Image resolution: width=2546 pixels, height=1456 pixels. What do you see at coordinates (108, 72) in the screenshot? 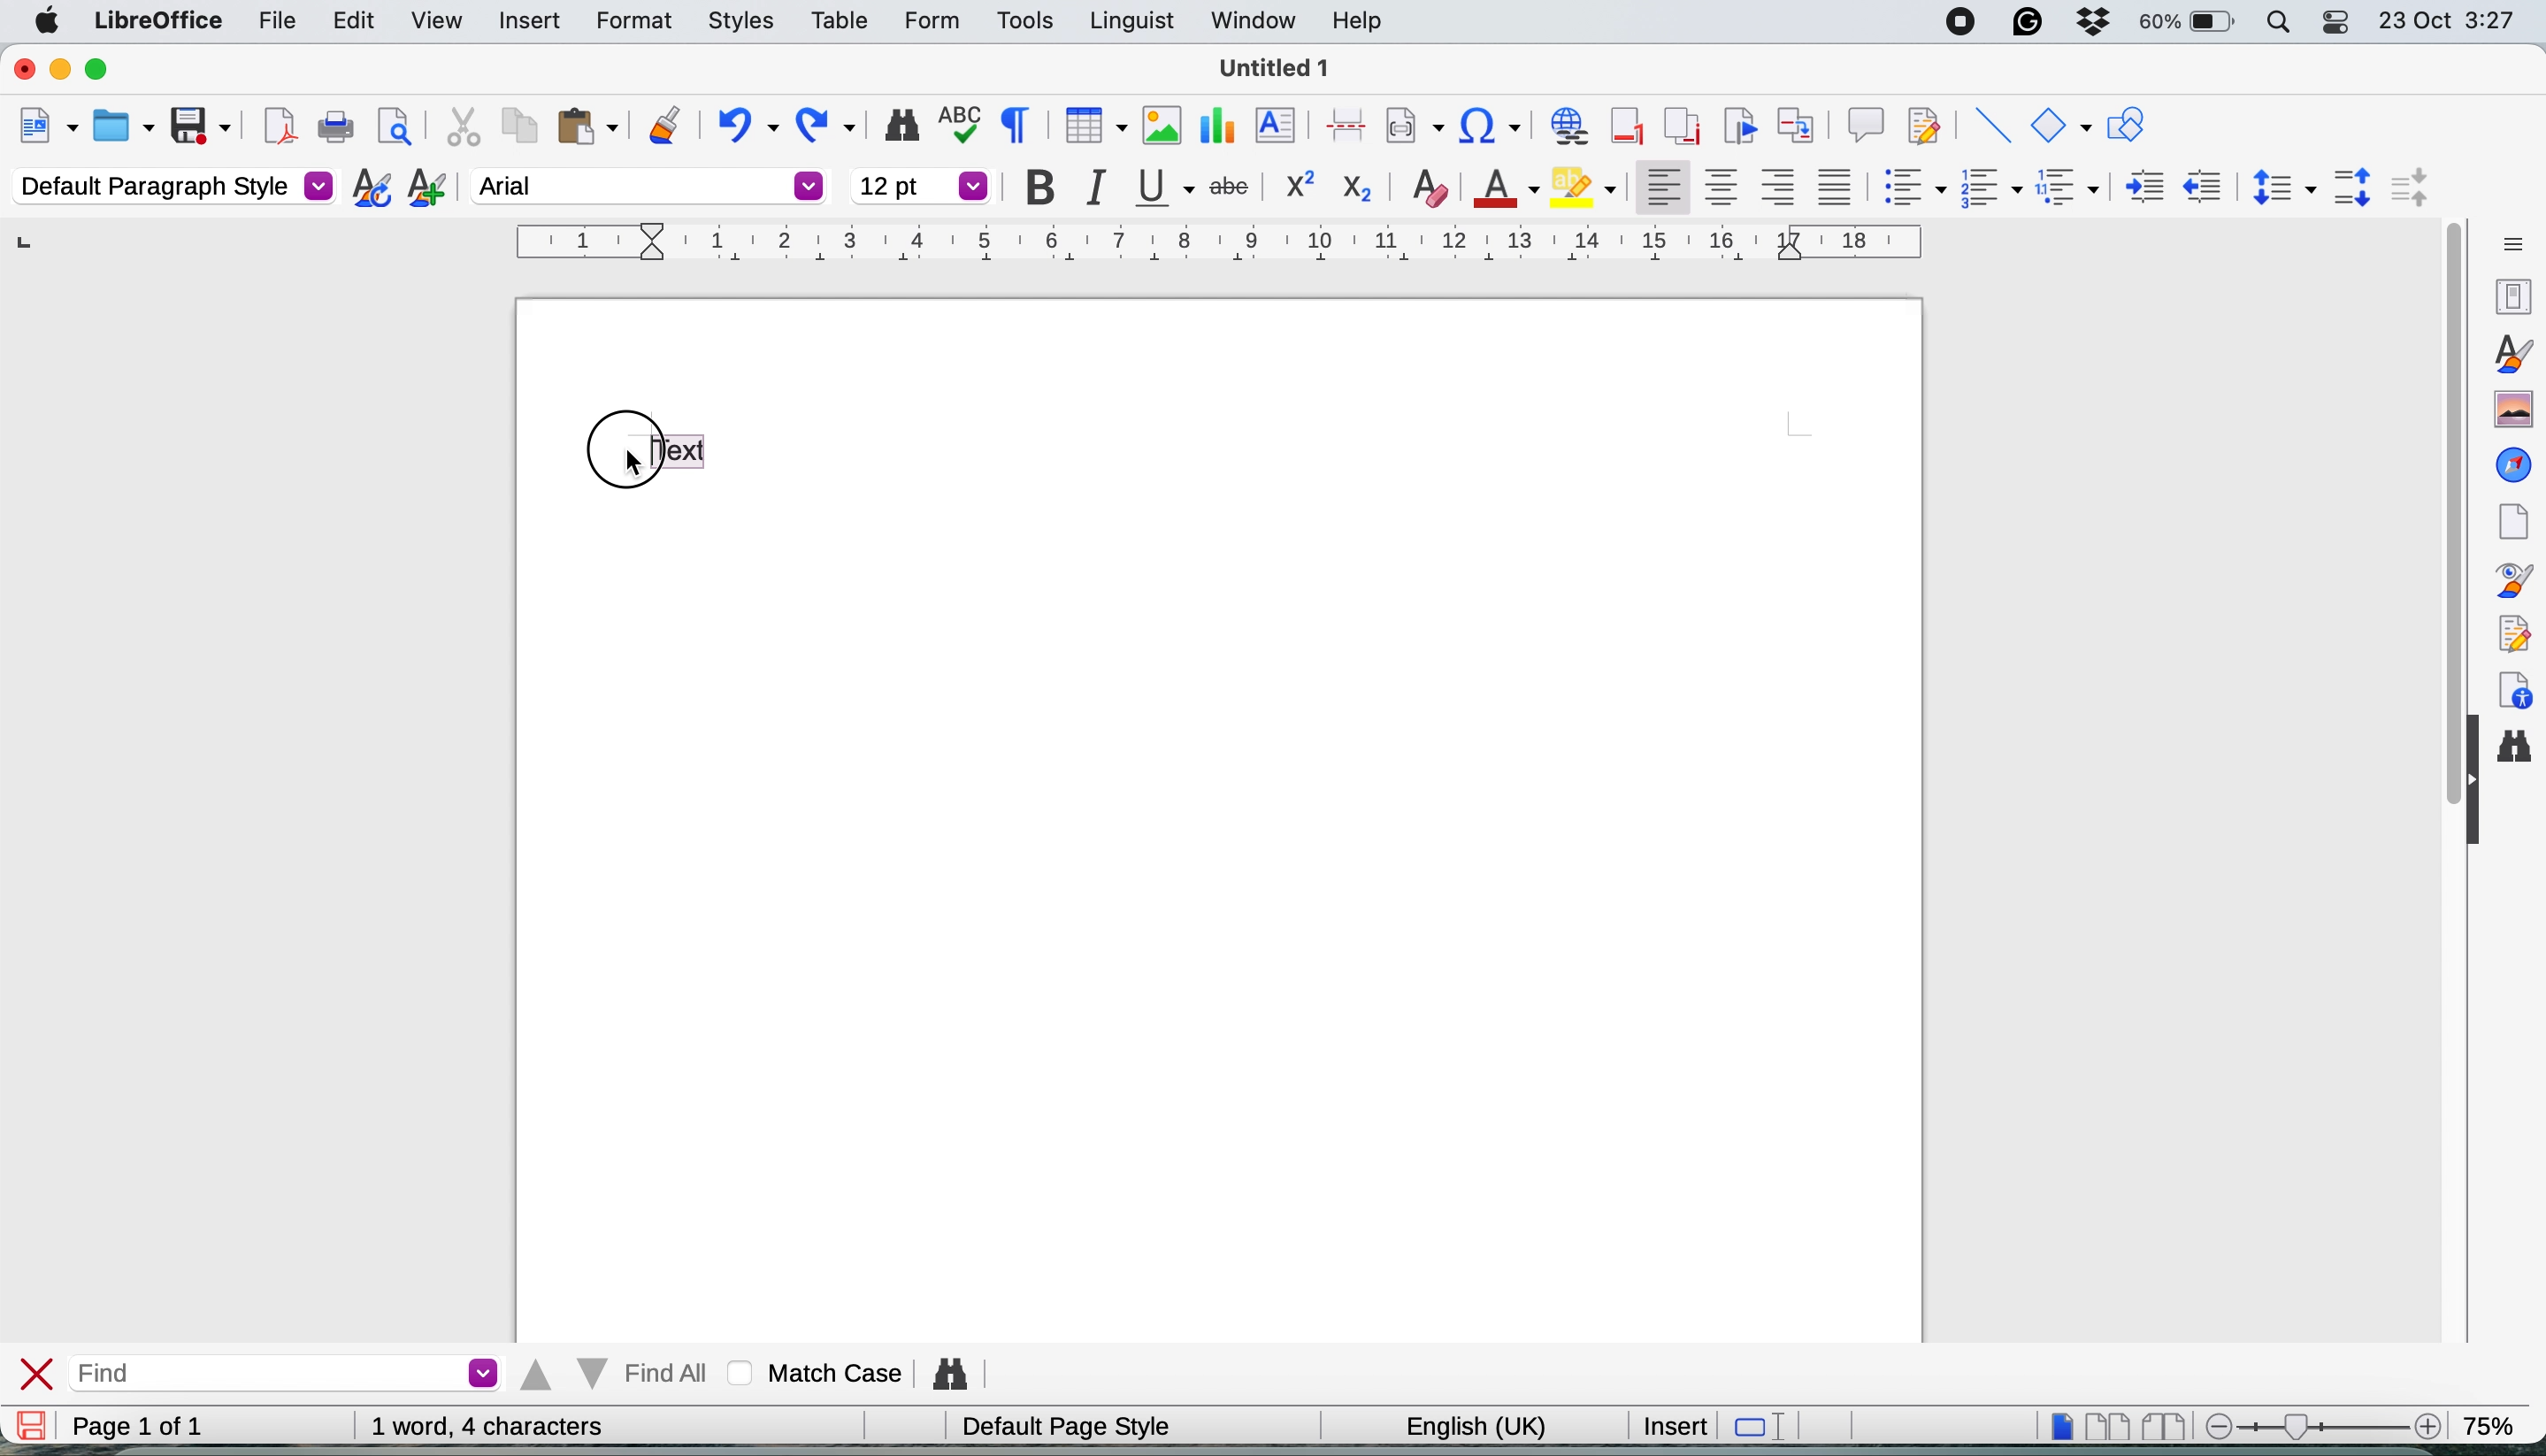
I see `maximise` at bounding box center [108, 72].